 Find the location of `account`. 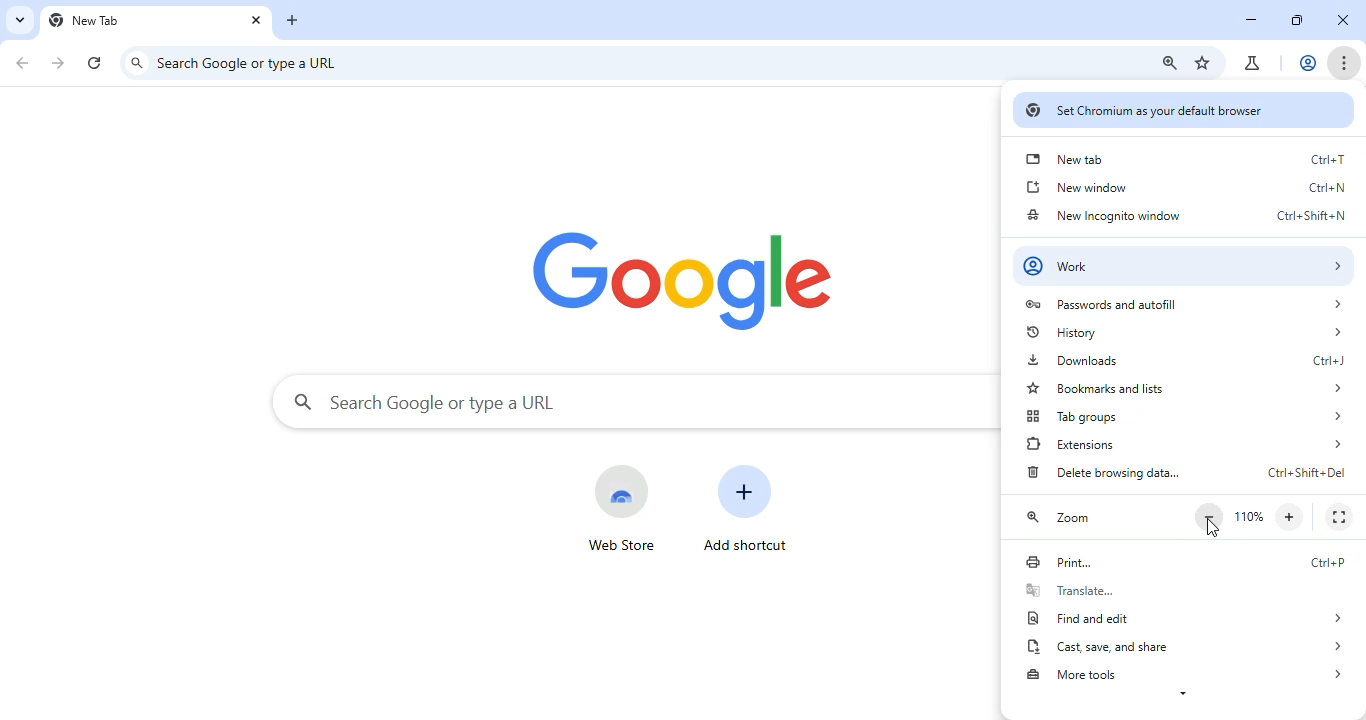

account is located at coordinates (1310, 62).